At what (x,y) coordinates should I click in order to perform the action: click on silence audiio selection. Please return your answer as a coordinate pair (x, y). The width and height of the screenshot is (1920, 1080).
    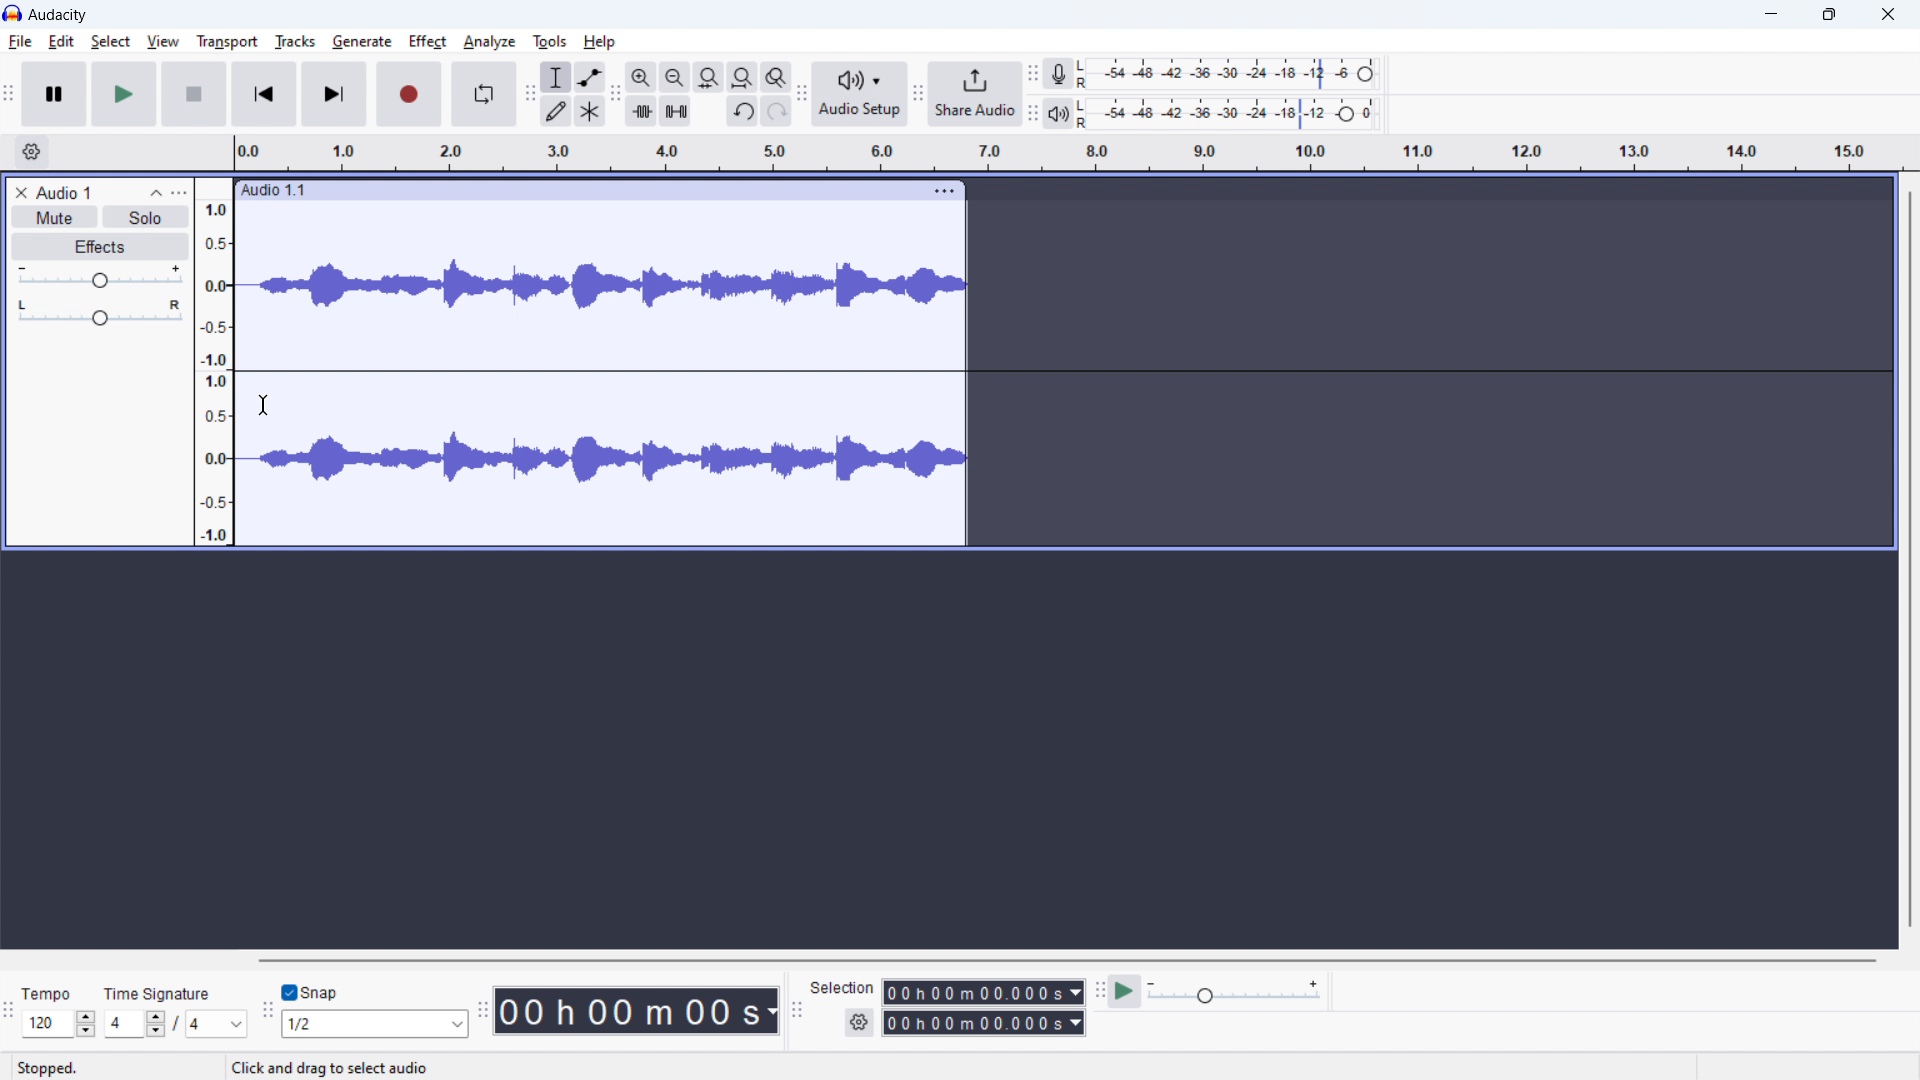
    Looking at the image, I should click on (676, 111).